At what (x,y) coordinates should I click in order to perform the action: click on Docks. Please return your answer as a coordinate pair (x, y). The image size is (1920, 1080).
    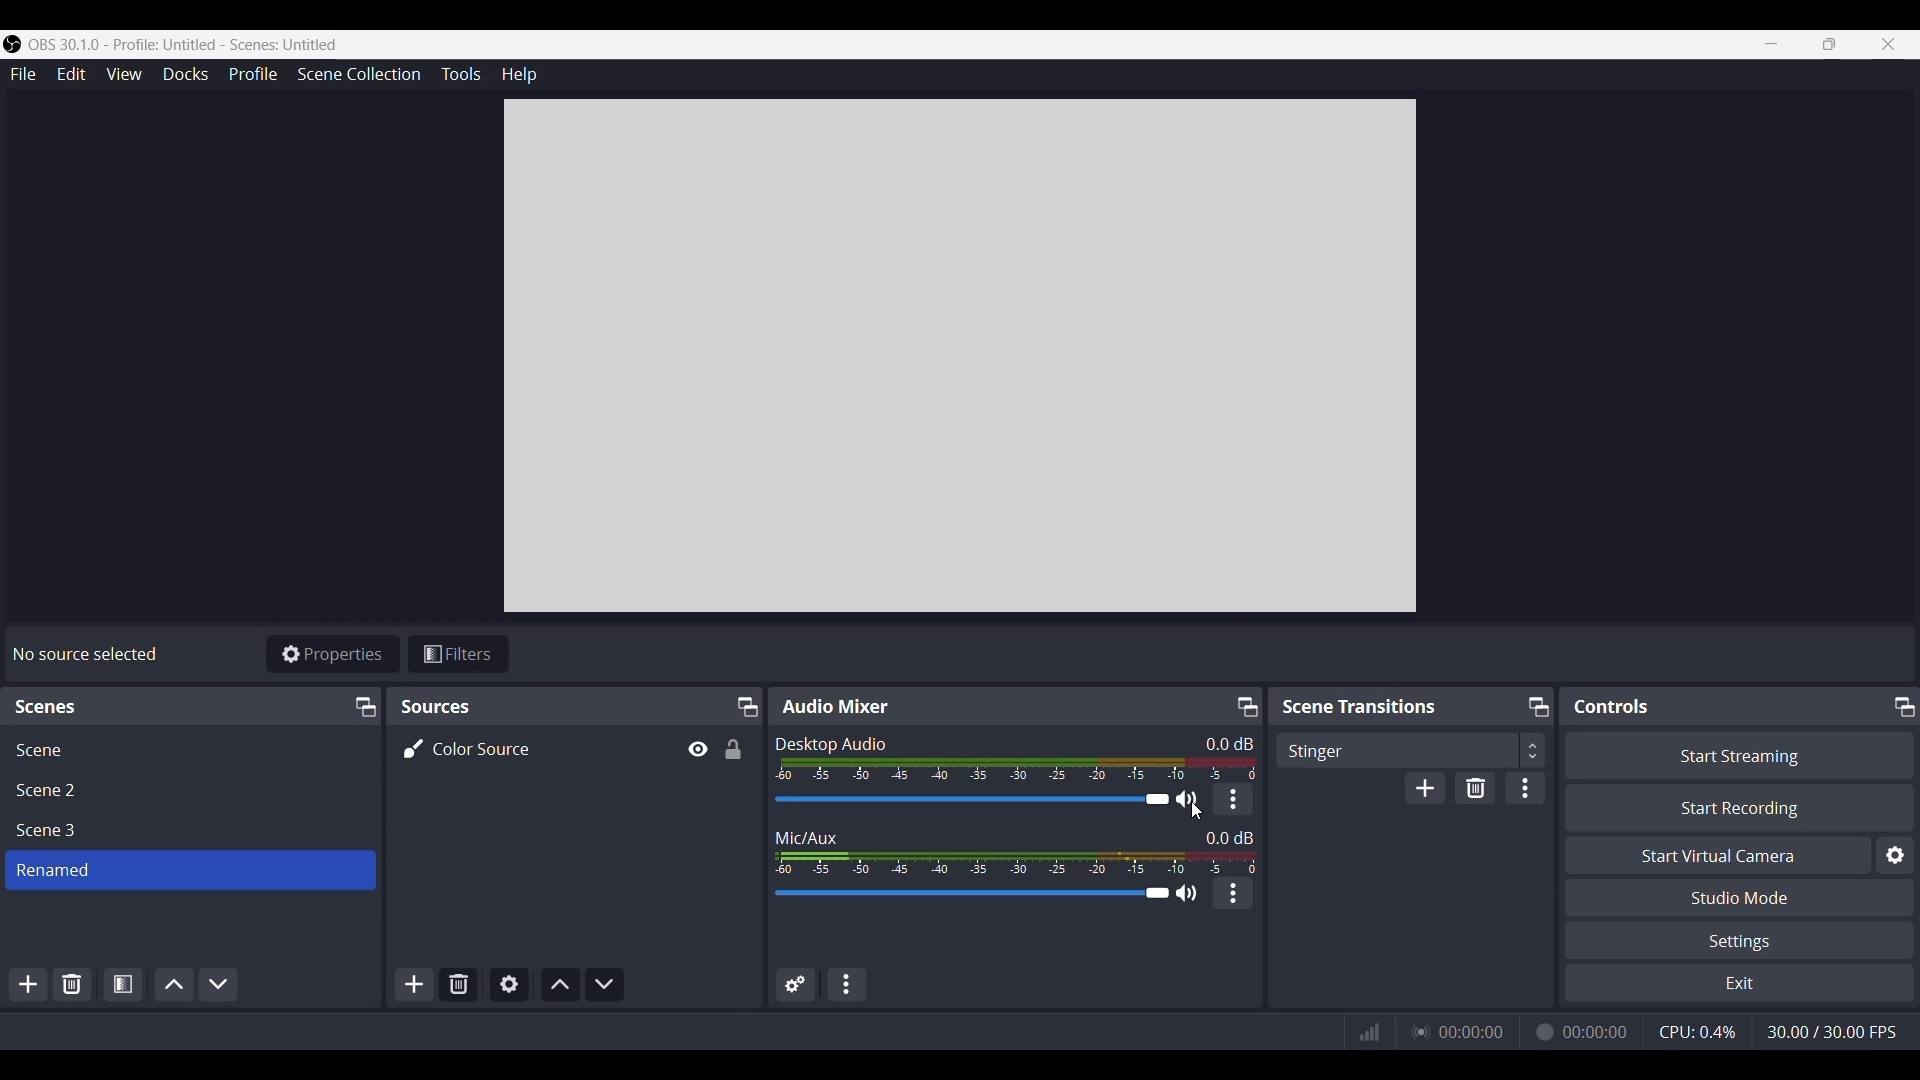
    Looking at the image, I should click on (186, 75).